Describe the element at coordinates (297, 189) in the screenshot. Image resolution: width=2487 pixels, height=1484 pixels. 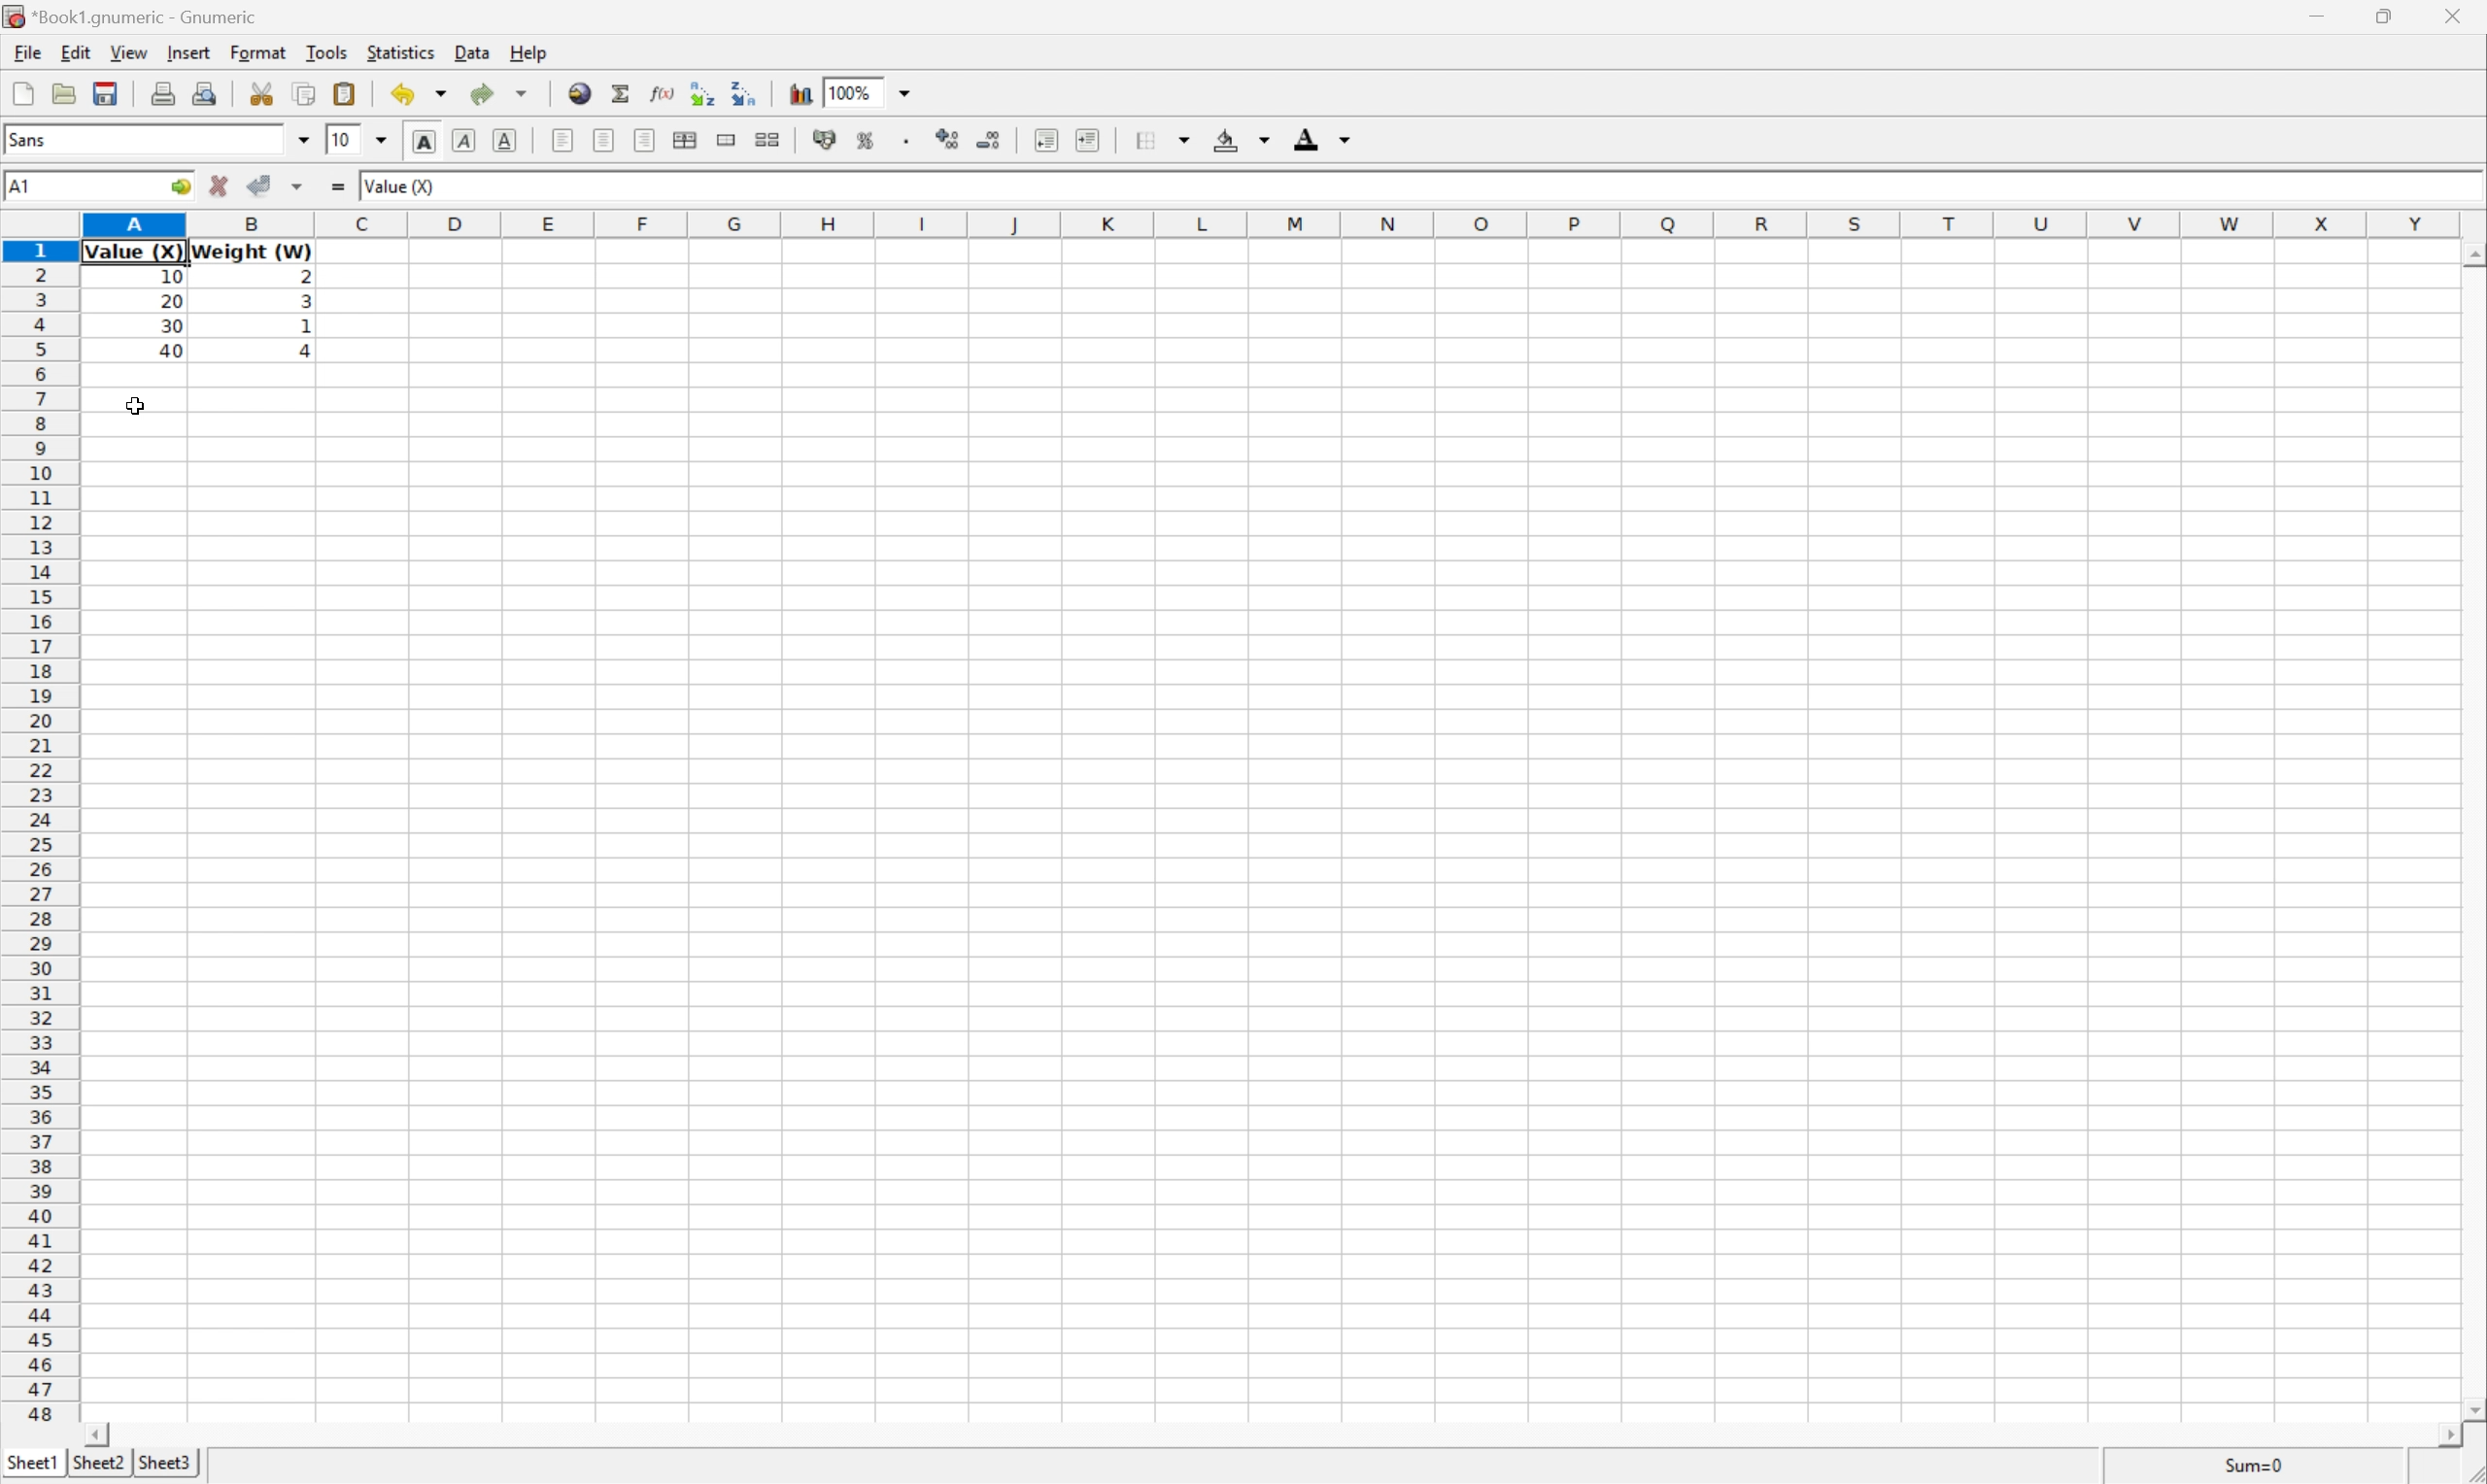
I see `Accept changes in multiple cells` at that location.